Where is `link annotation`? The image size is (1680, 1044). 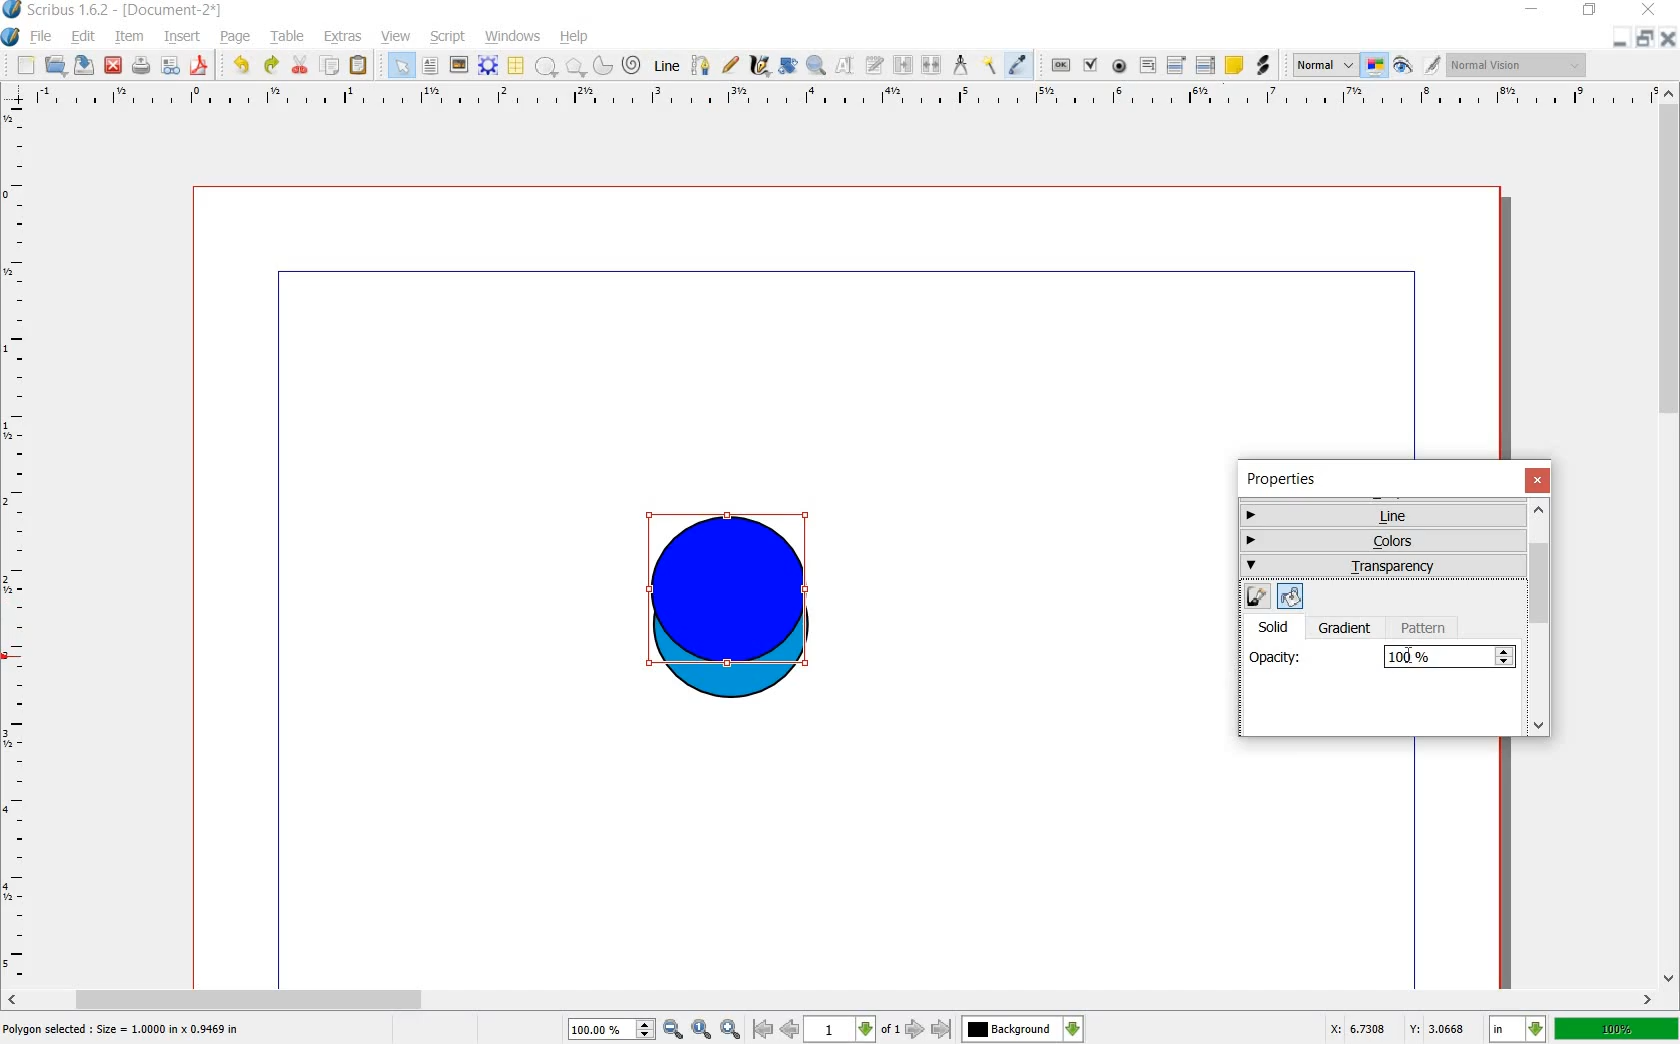
link annotation is located at coordinates (1263, 64).